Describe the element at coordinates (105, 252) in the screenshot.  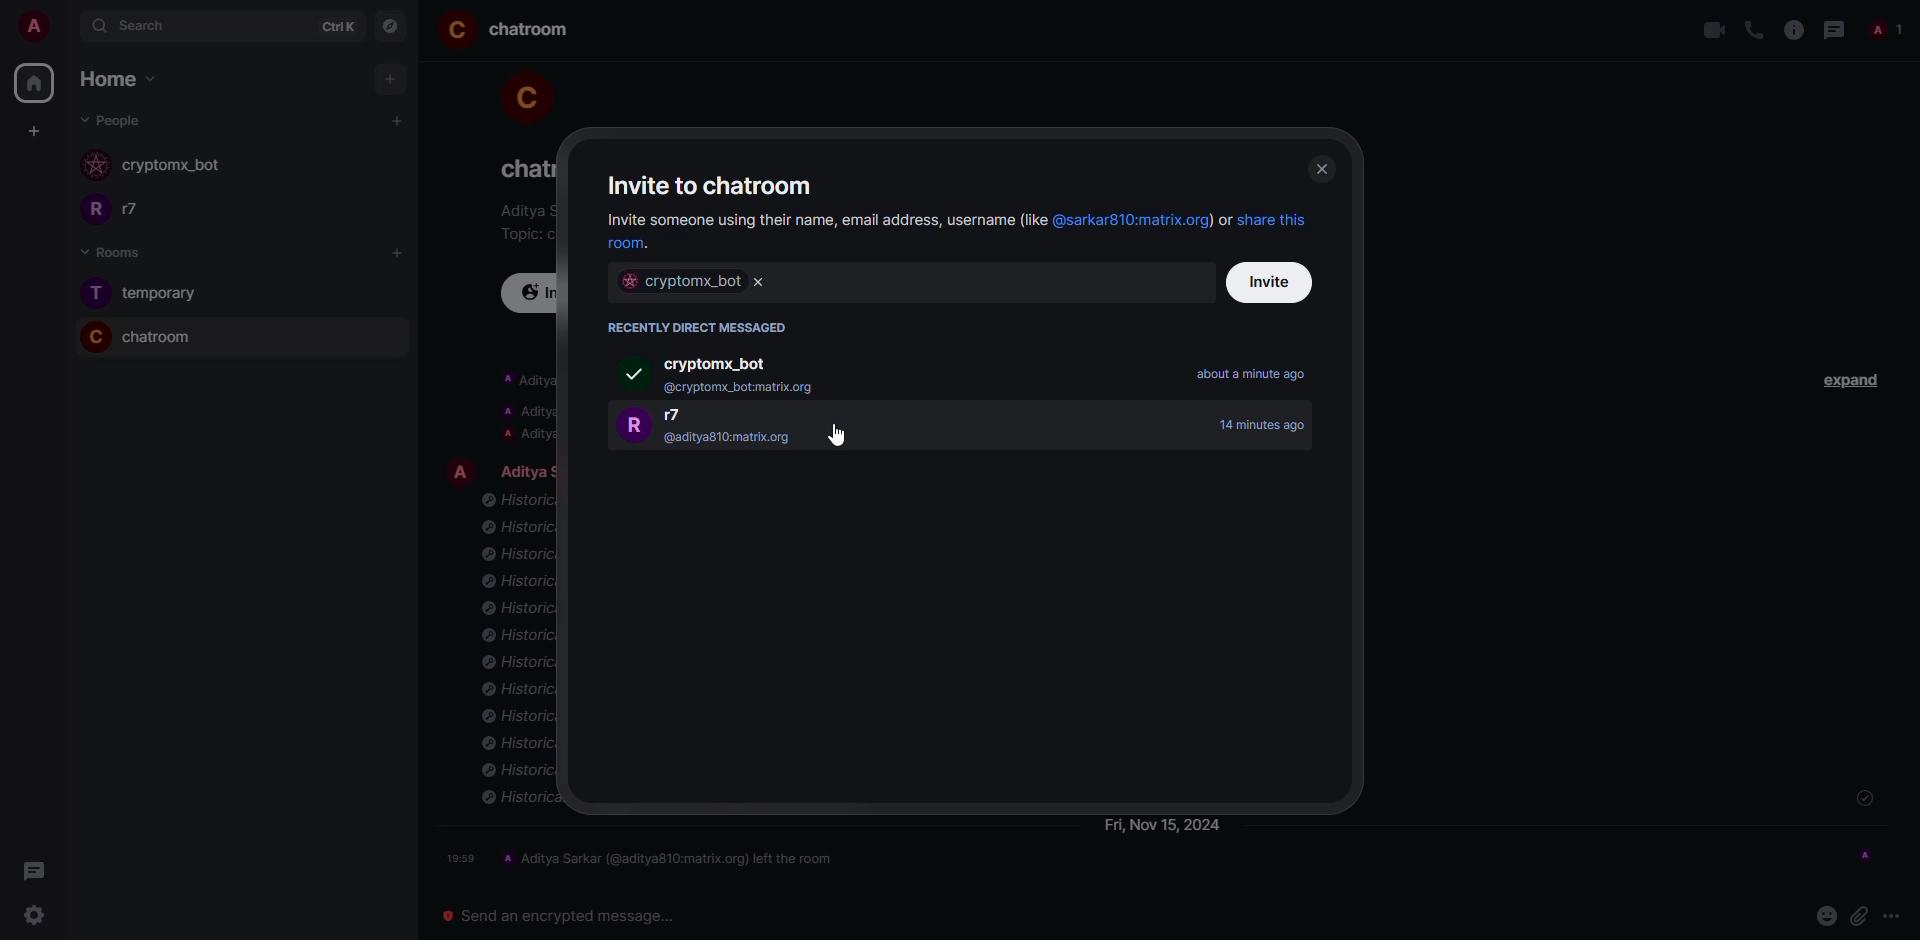
I see `rooms` at that location.